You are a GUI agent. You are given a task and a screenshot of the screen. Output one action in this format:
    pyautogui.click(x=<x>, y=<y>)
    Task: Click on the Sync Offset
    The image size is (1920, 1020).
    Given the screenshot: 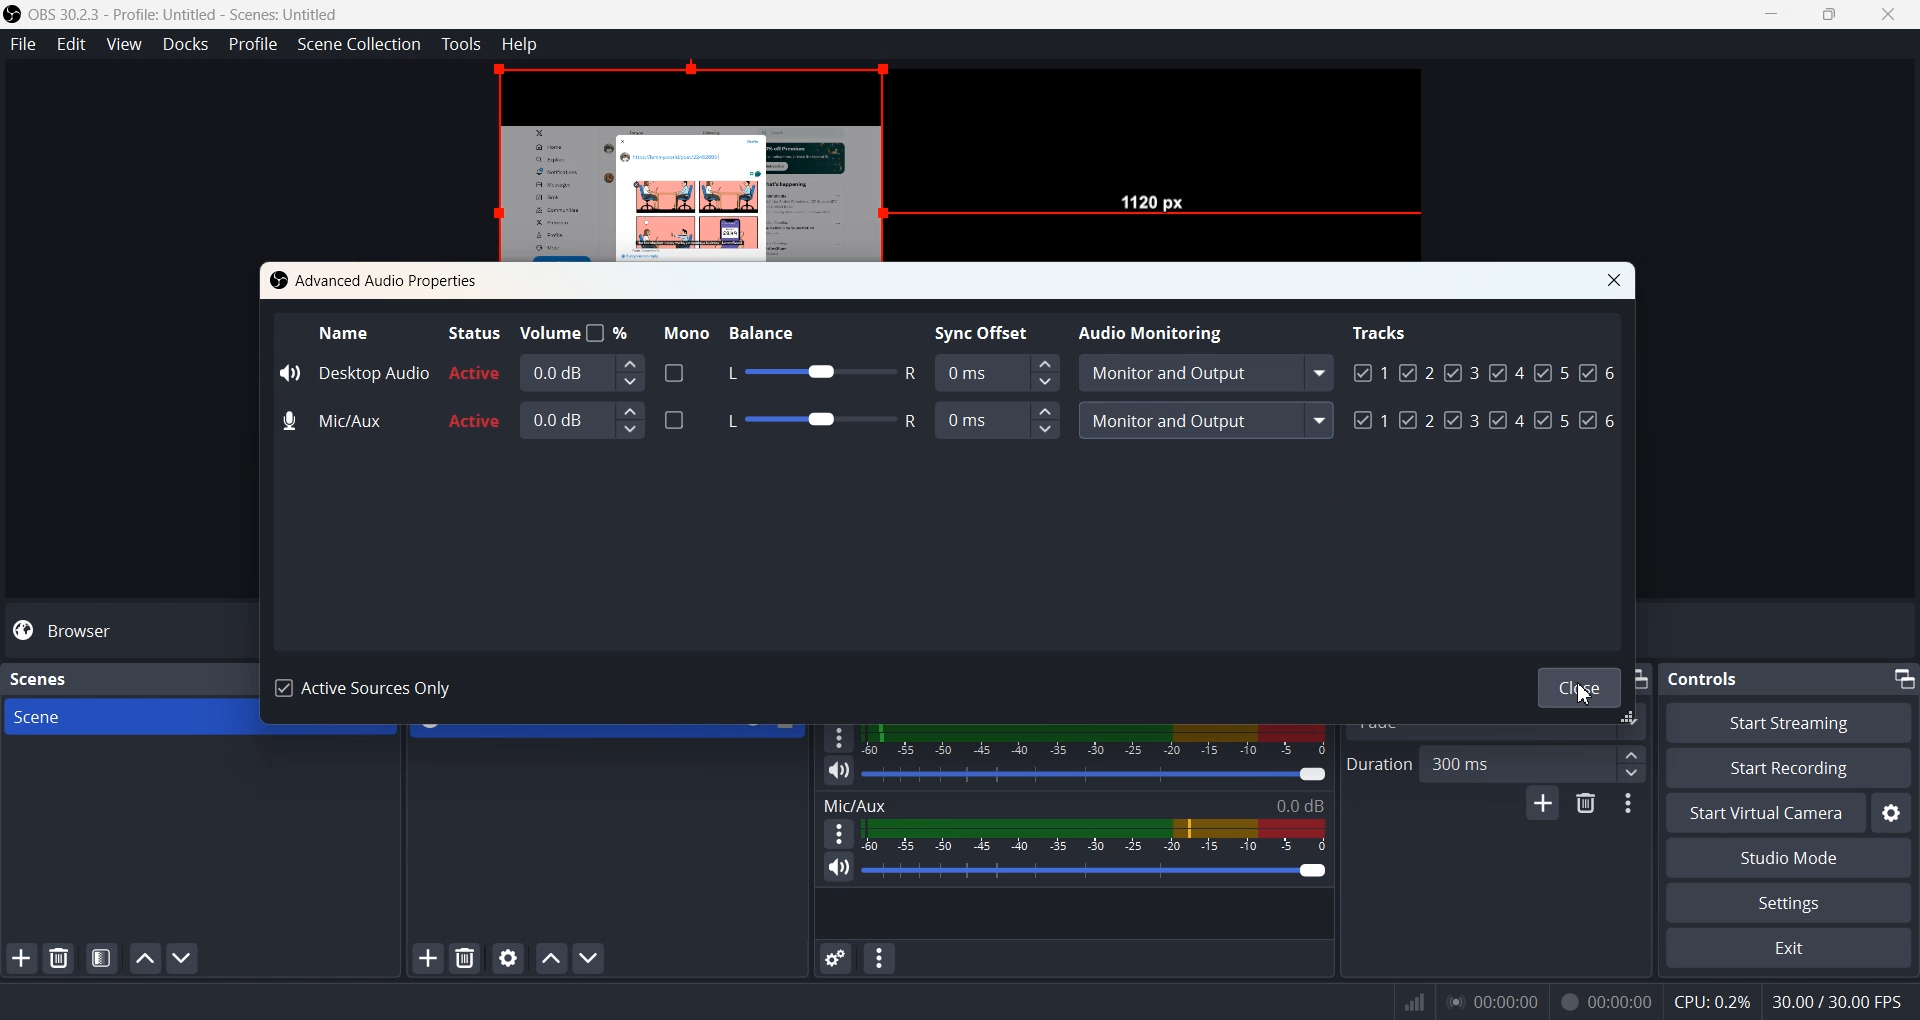 What is the action you would take?
    pyautogui.click(x=988, y=330)
    